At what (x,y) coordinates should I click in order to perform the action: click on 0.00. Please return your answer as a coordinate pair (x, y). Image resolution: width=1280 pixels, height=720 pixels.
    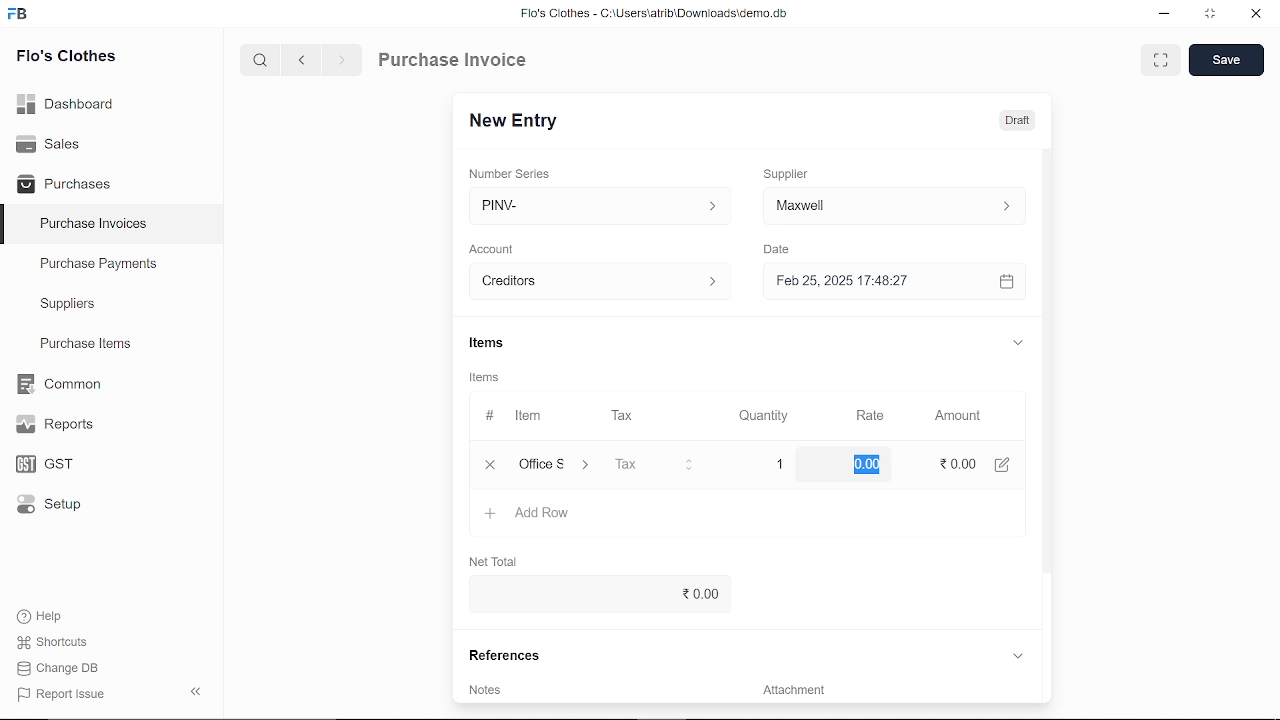
    Looking at the image, I should click on (864, 465).